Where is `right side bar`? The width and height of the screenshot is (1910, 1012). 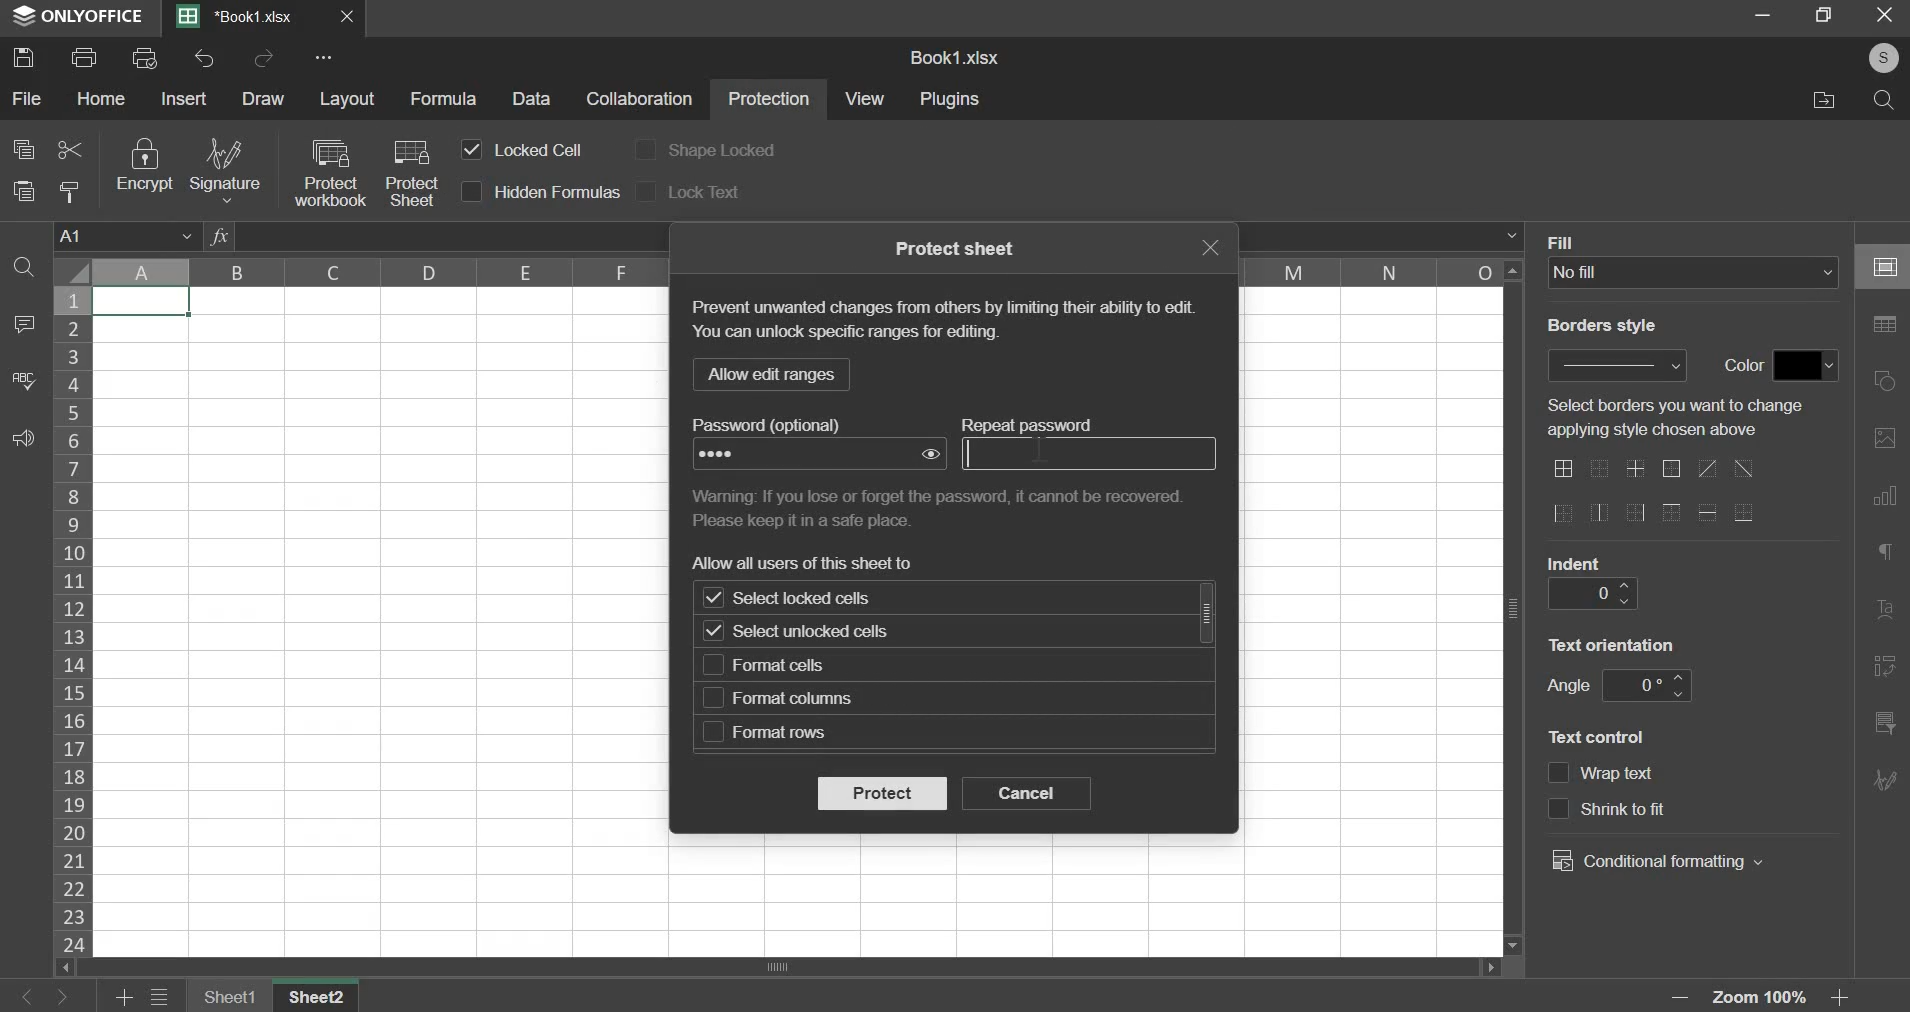 right side bar is located at coordinates (1885, 611).